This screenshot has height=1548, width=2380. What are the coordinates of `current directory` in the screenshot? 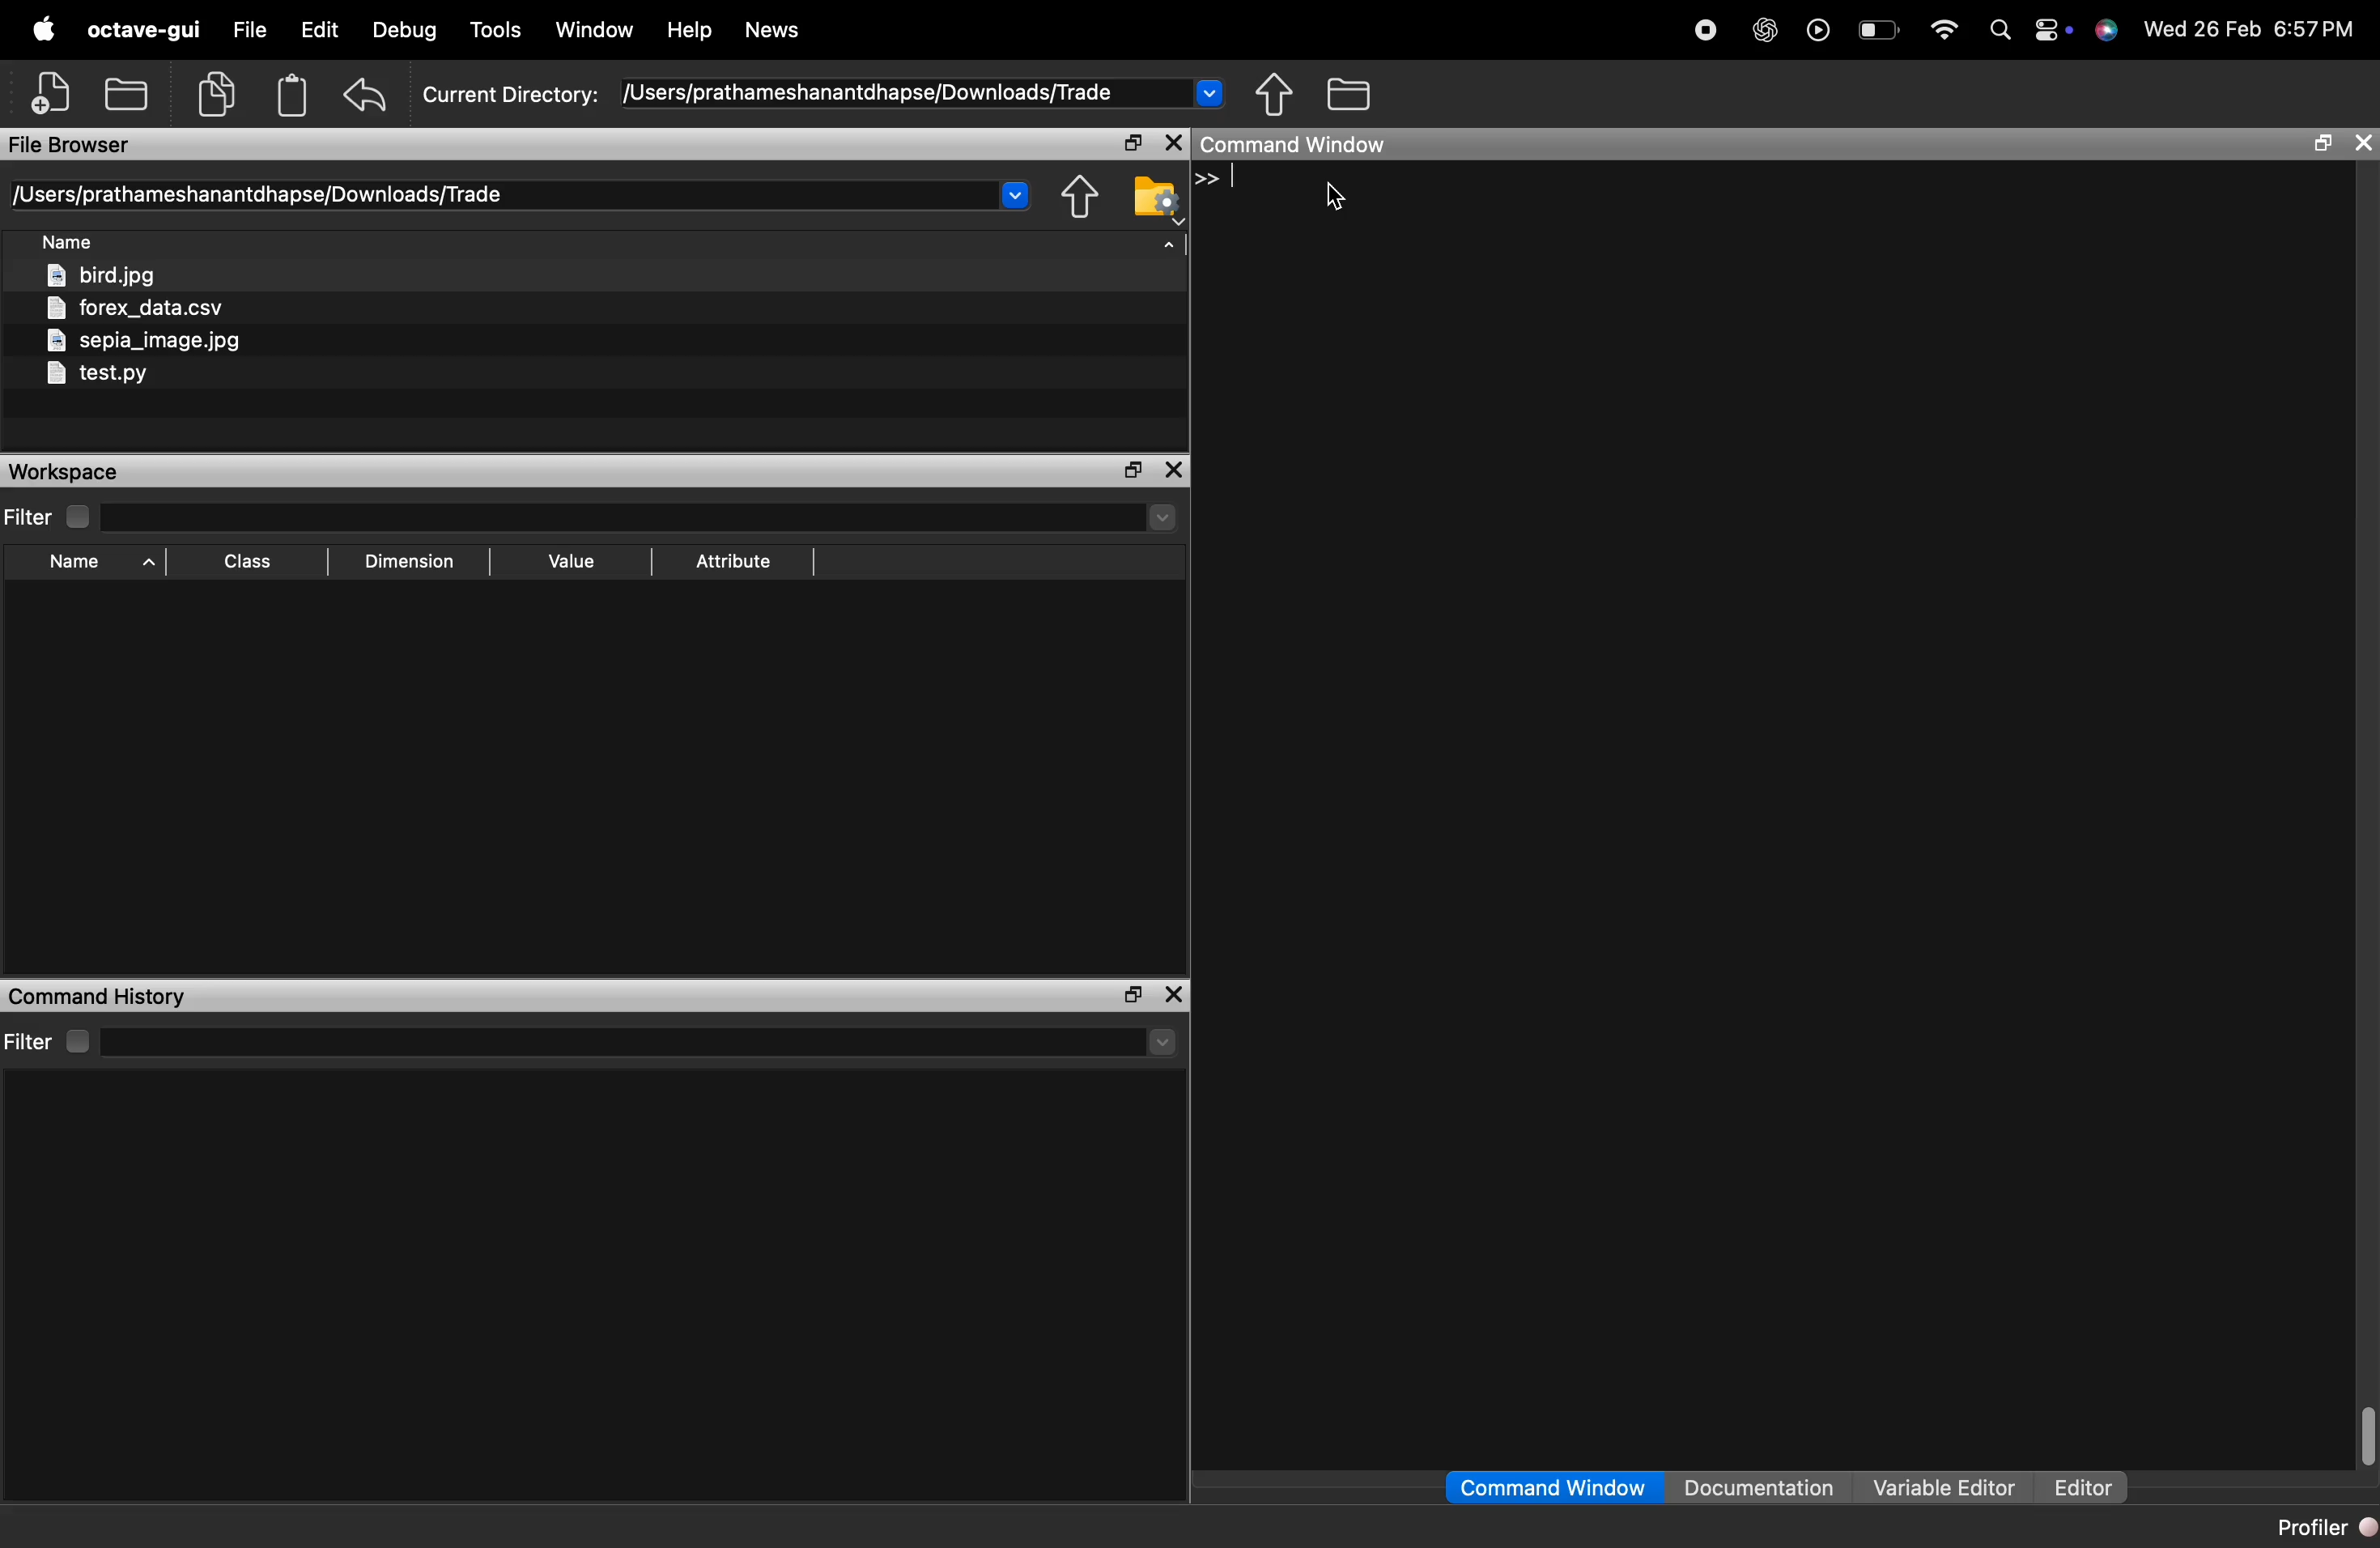 It's located at (821, 93).